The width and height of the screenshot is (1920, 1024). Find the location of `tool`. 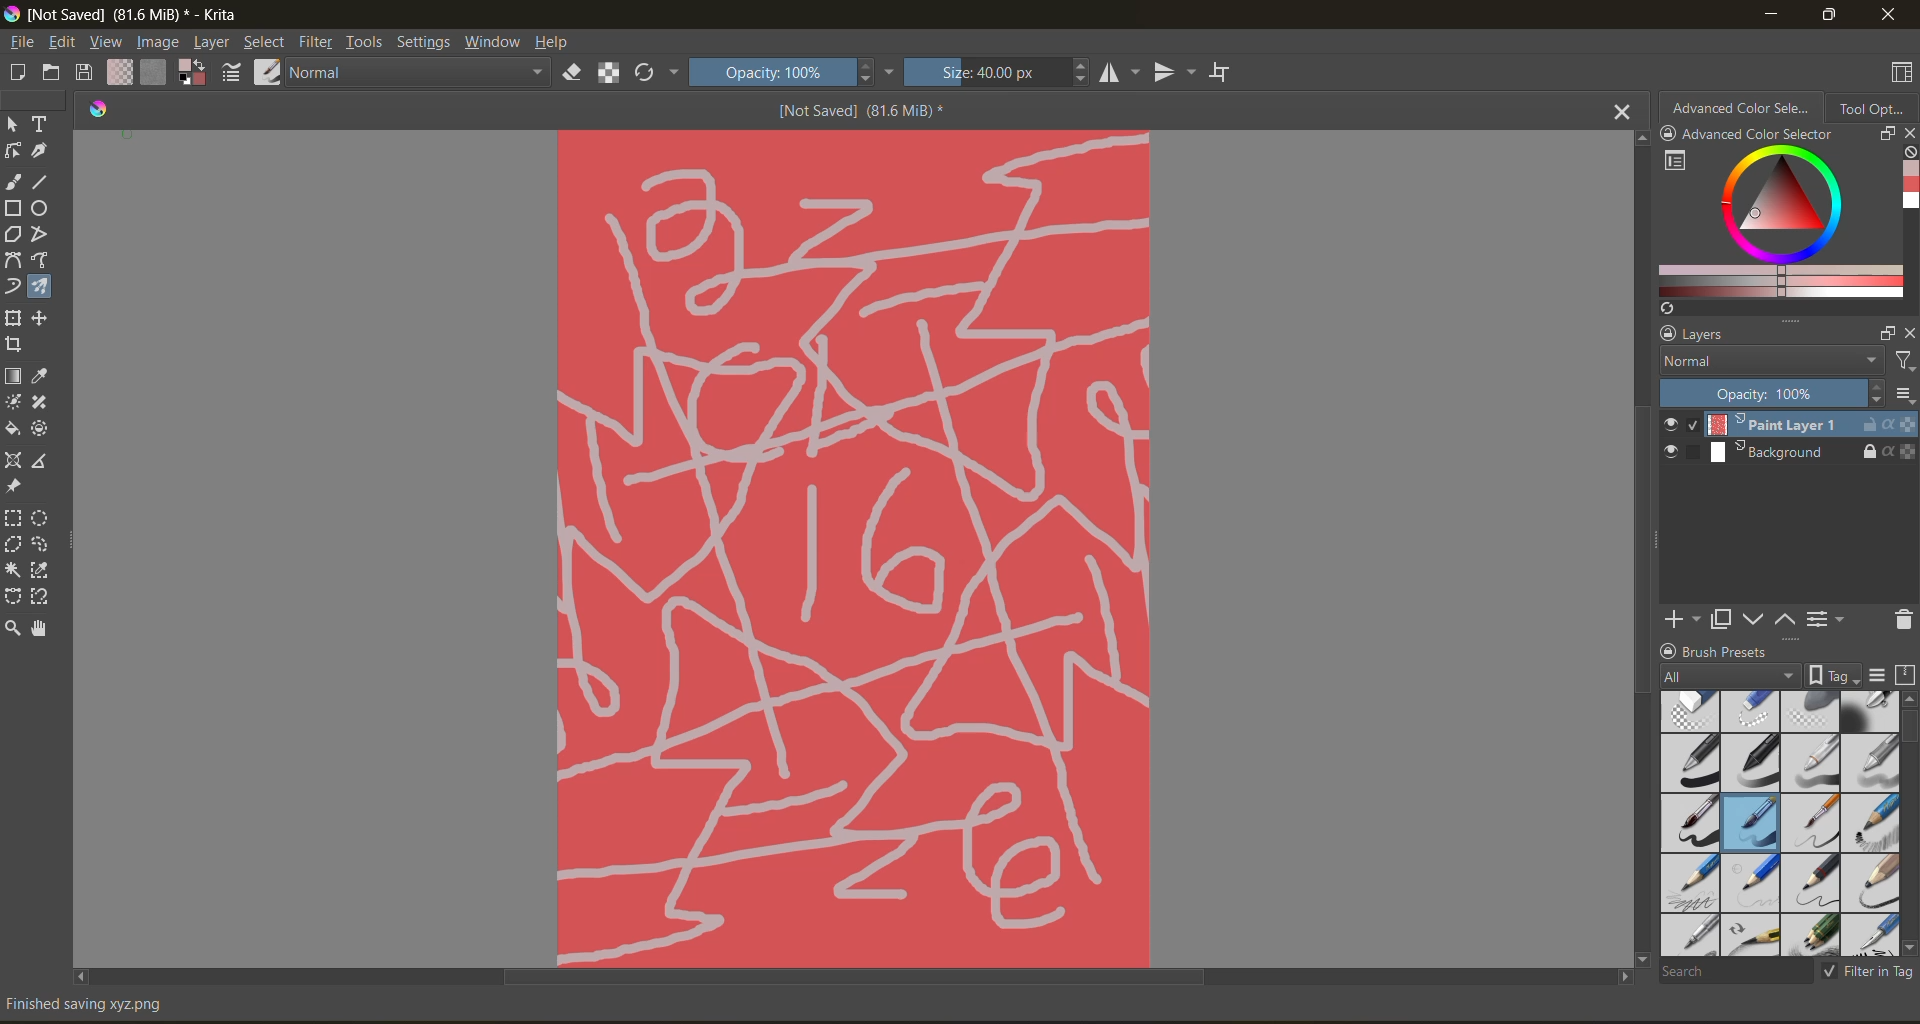

tool is located at coordinates (12, 181).